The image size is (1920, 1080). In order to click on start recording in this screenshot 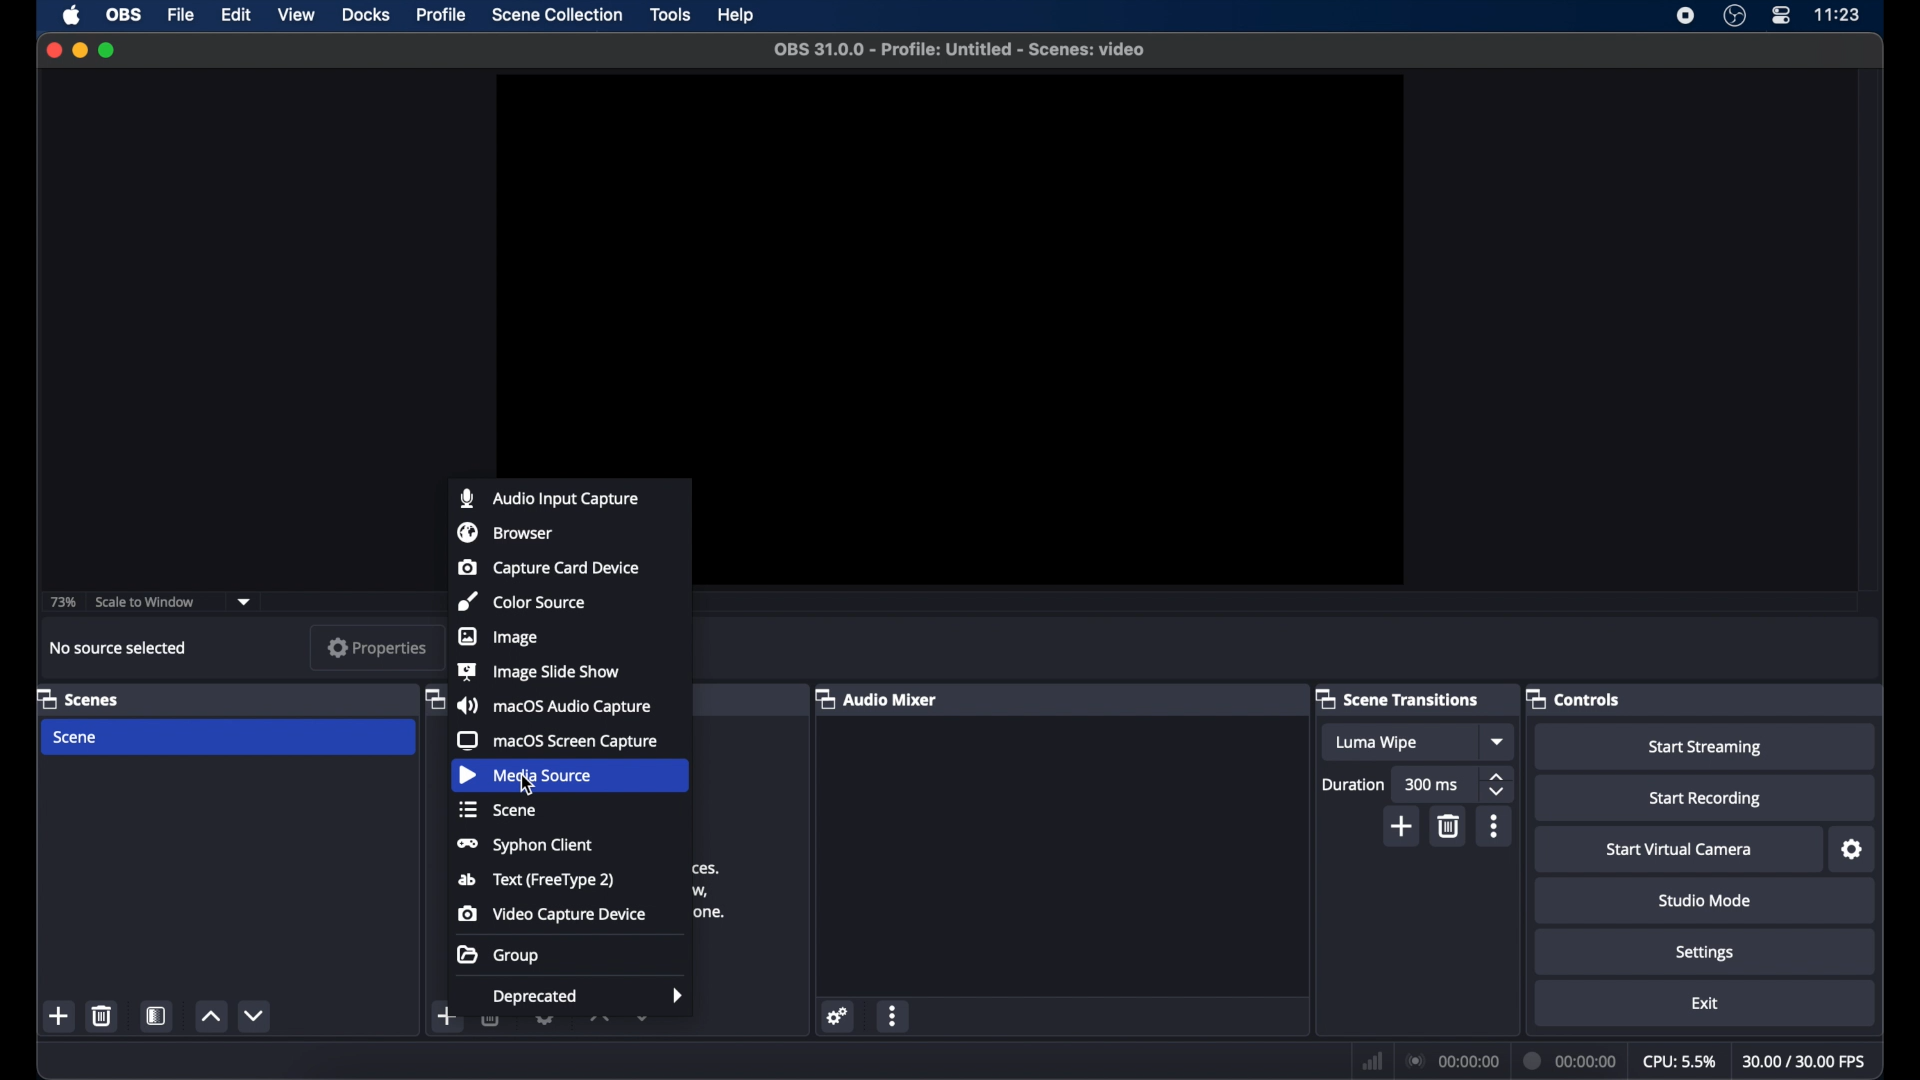, I will do `click(1706, 799)`.